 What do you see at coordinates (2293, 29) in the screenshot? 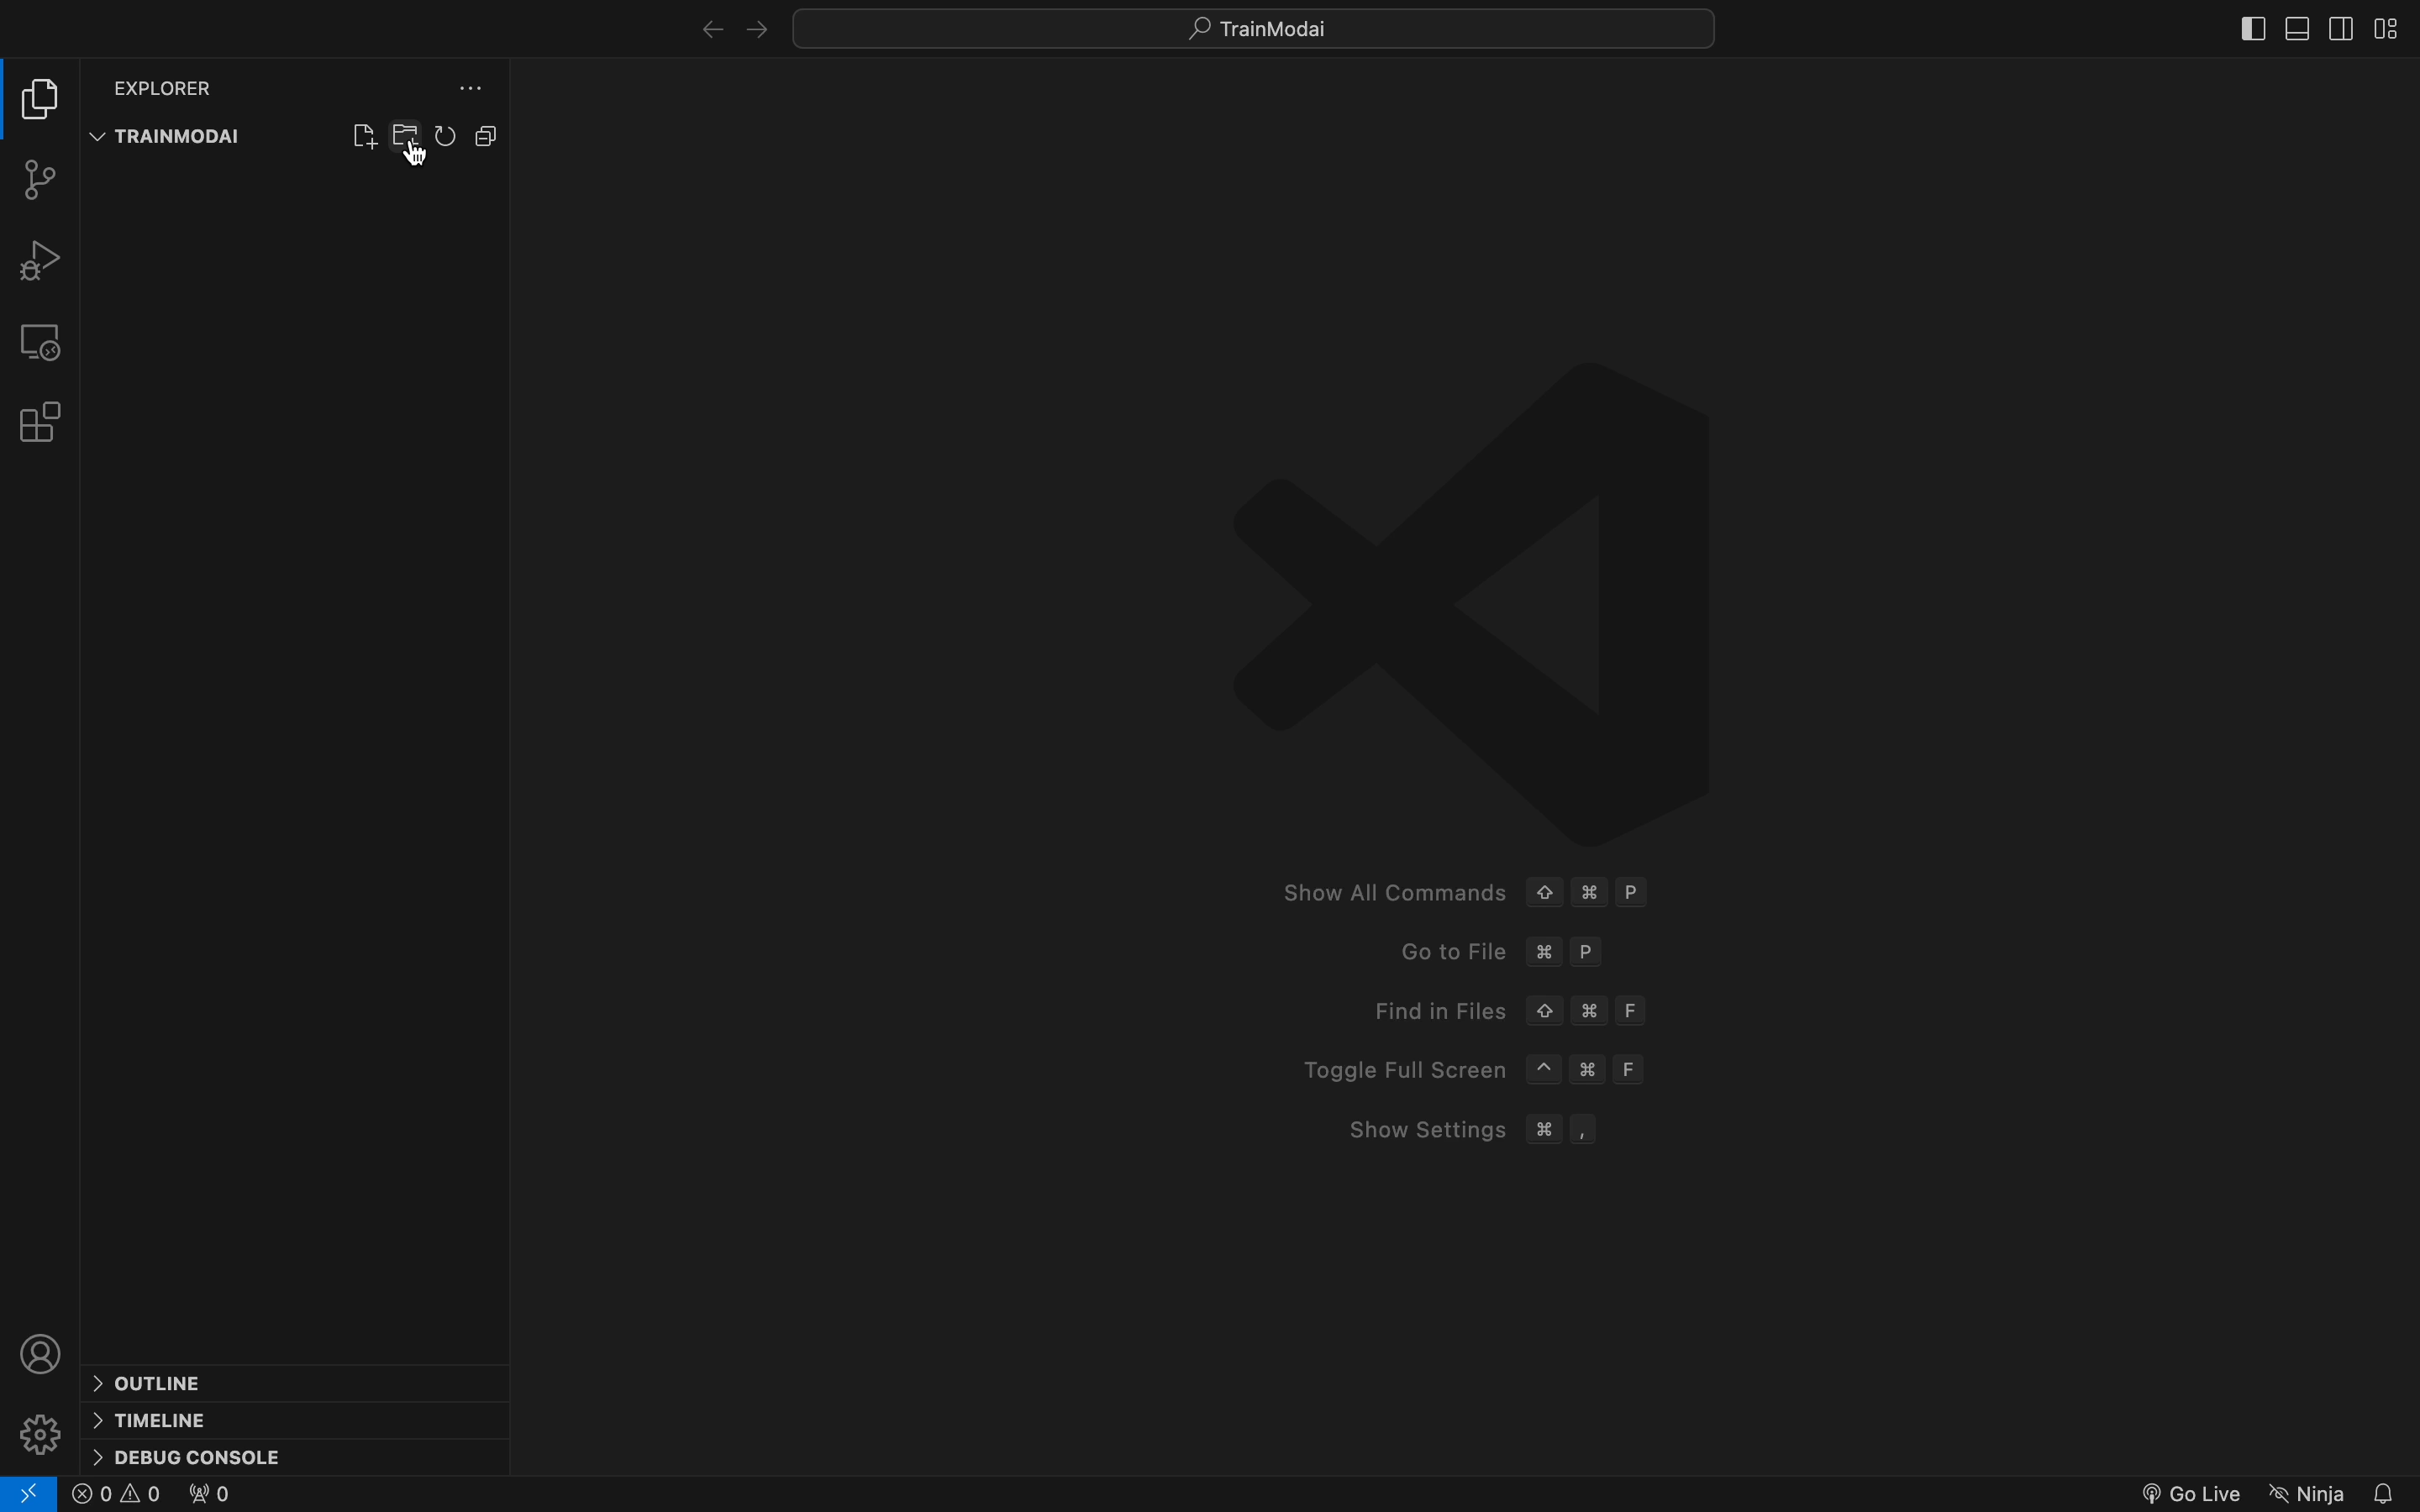
I see `toggle primary bar` at bounding box center [2293, 29].